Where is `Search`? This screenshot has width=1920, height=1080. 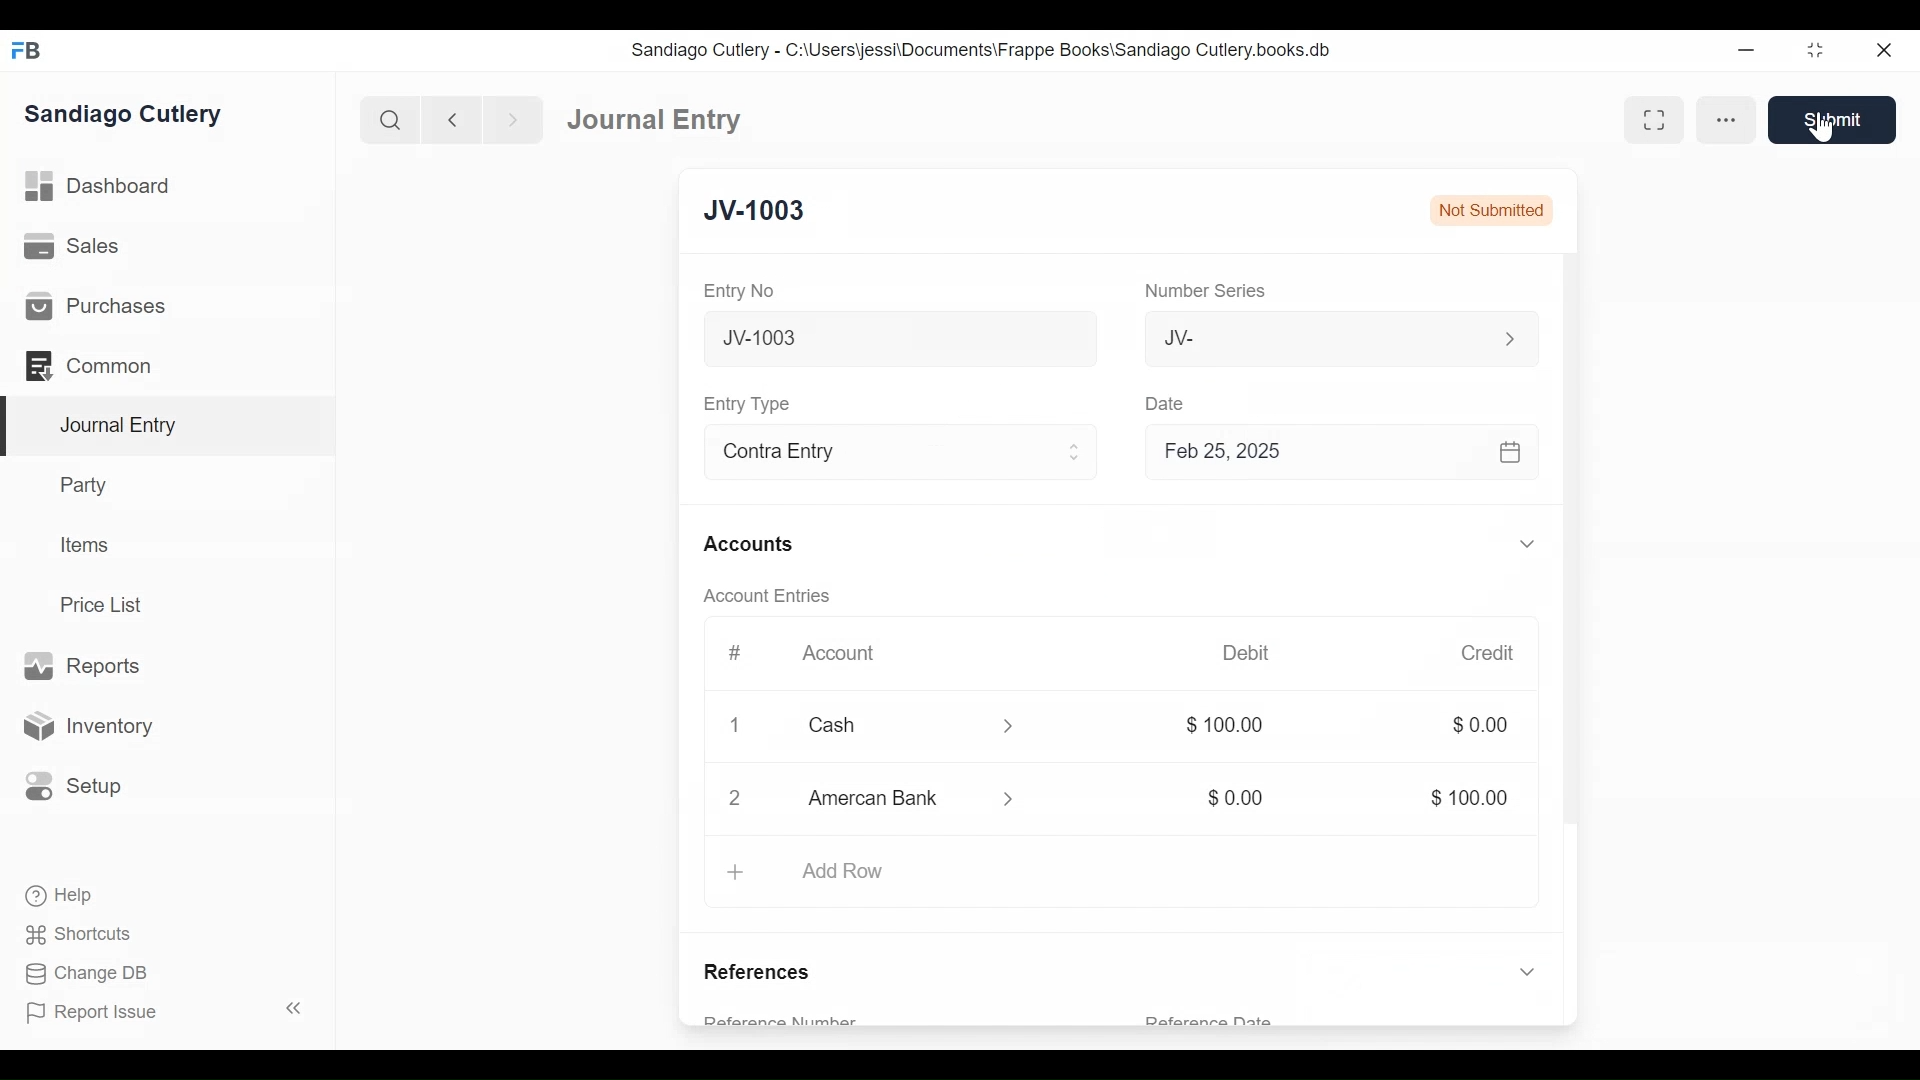
Search is located at coordinates (391, 119).